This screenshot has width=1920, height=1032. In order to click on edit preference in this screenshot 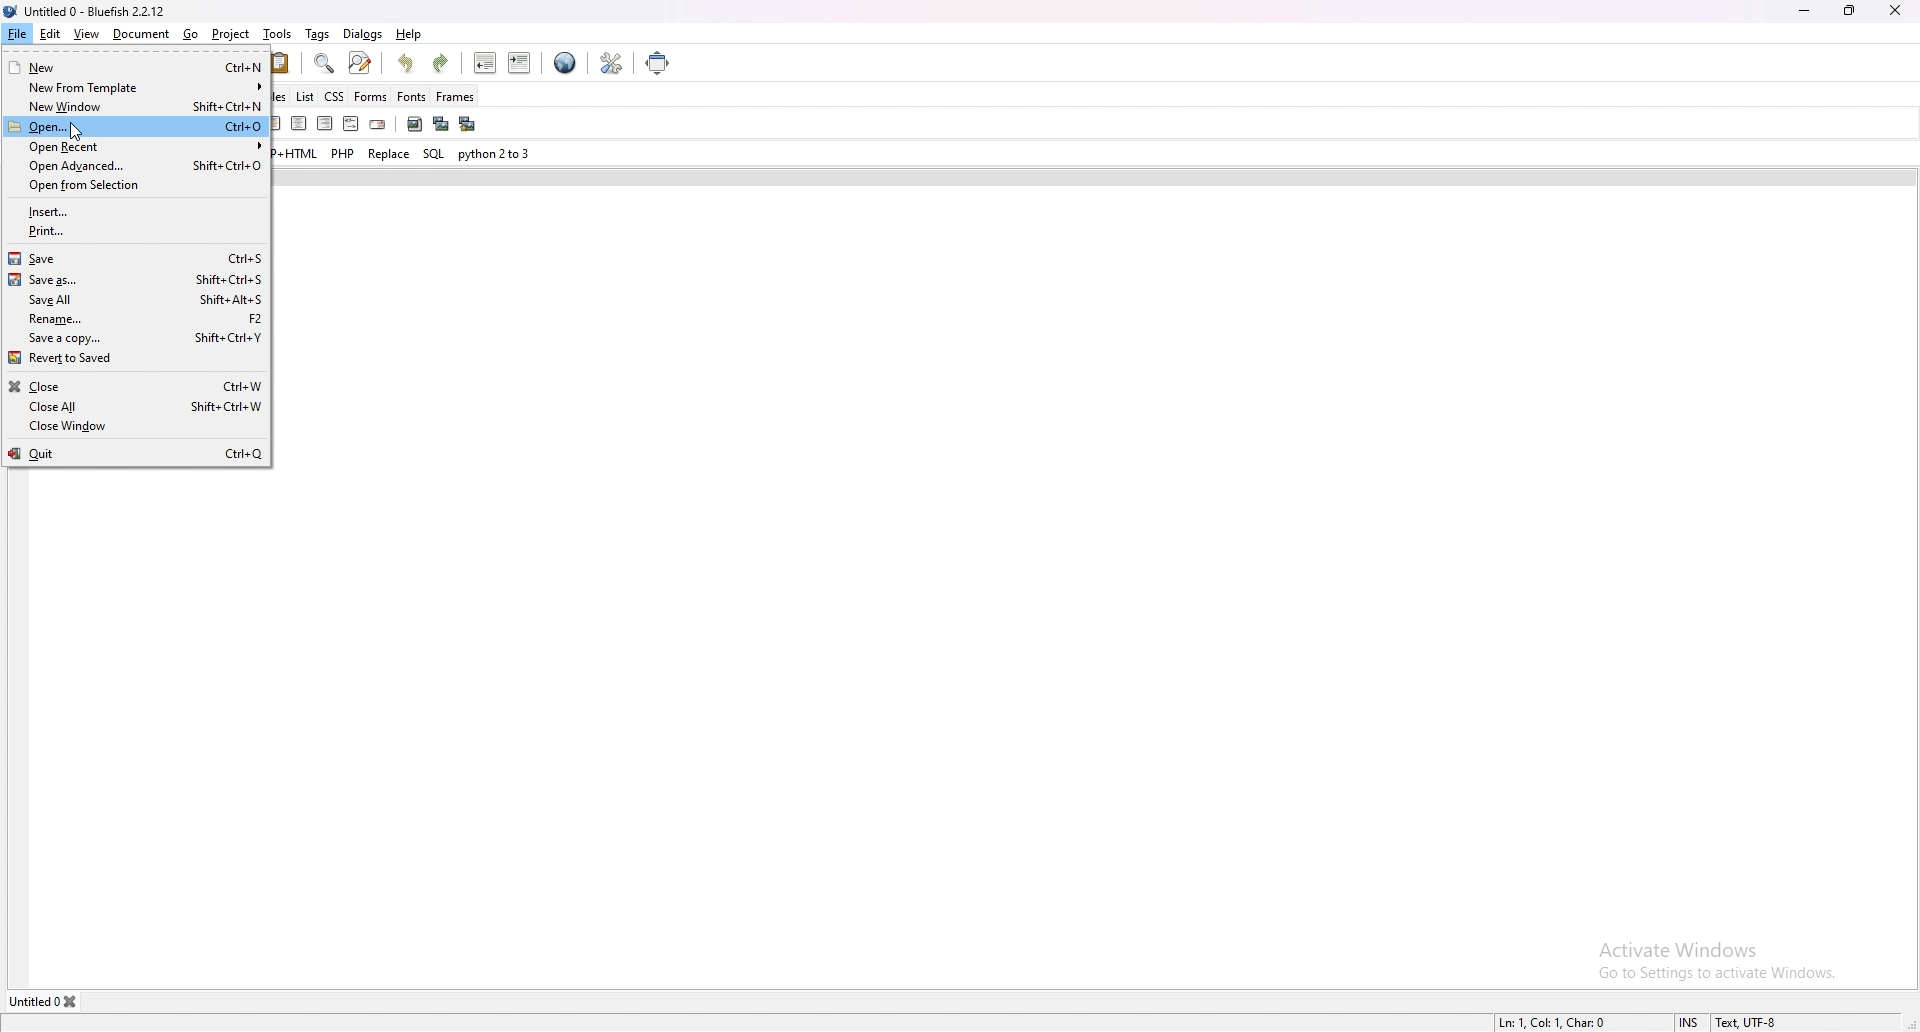, I will do `click(613, 62)`.